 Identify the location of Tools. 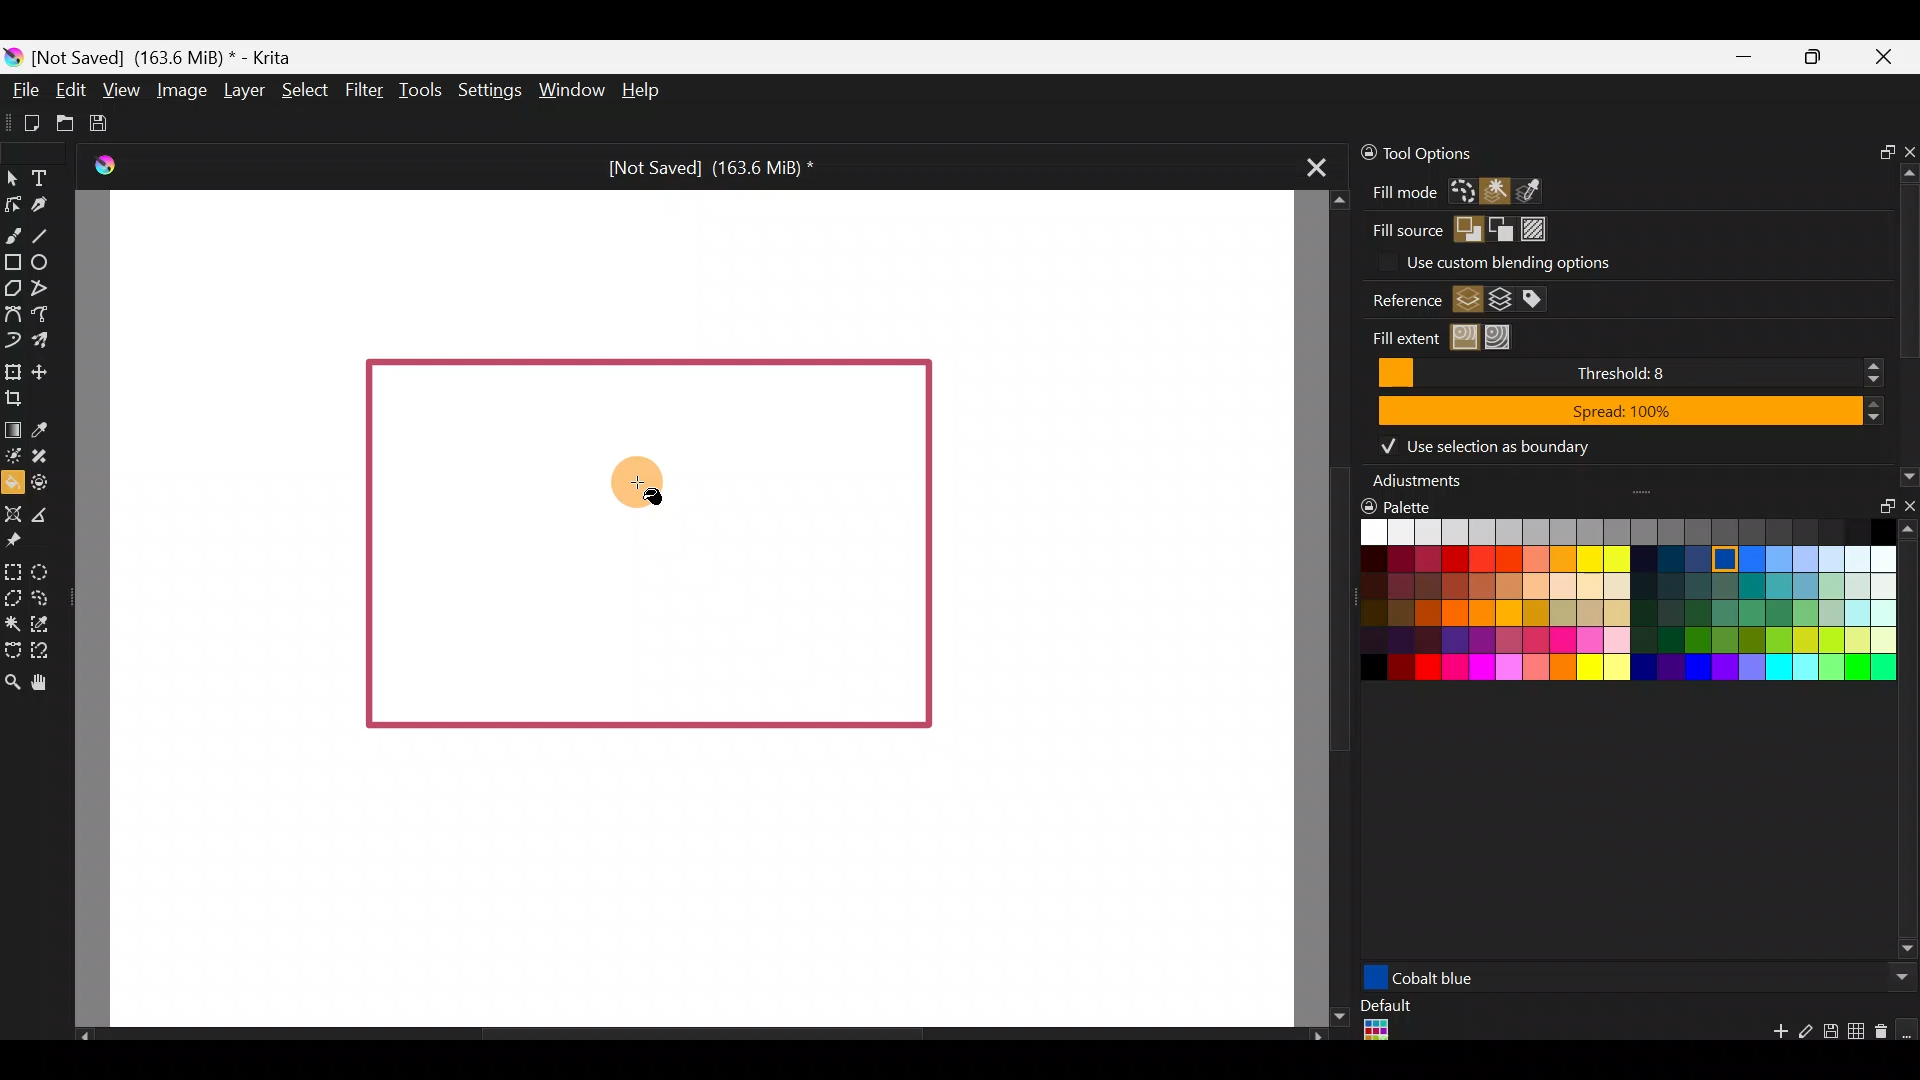
(416, 93).